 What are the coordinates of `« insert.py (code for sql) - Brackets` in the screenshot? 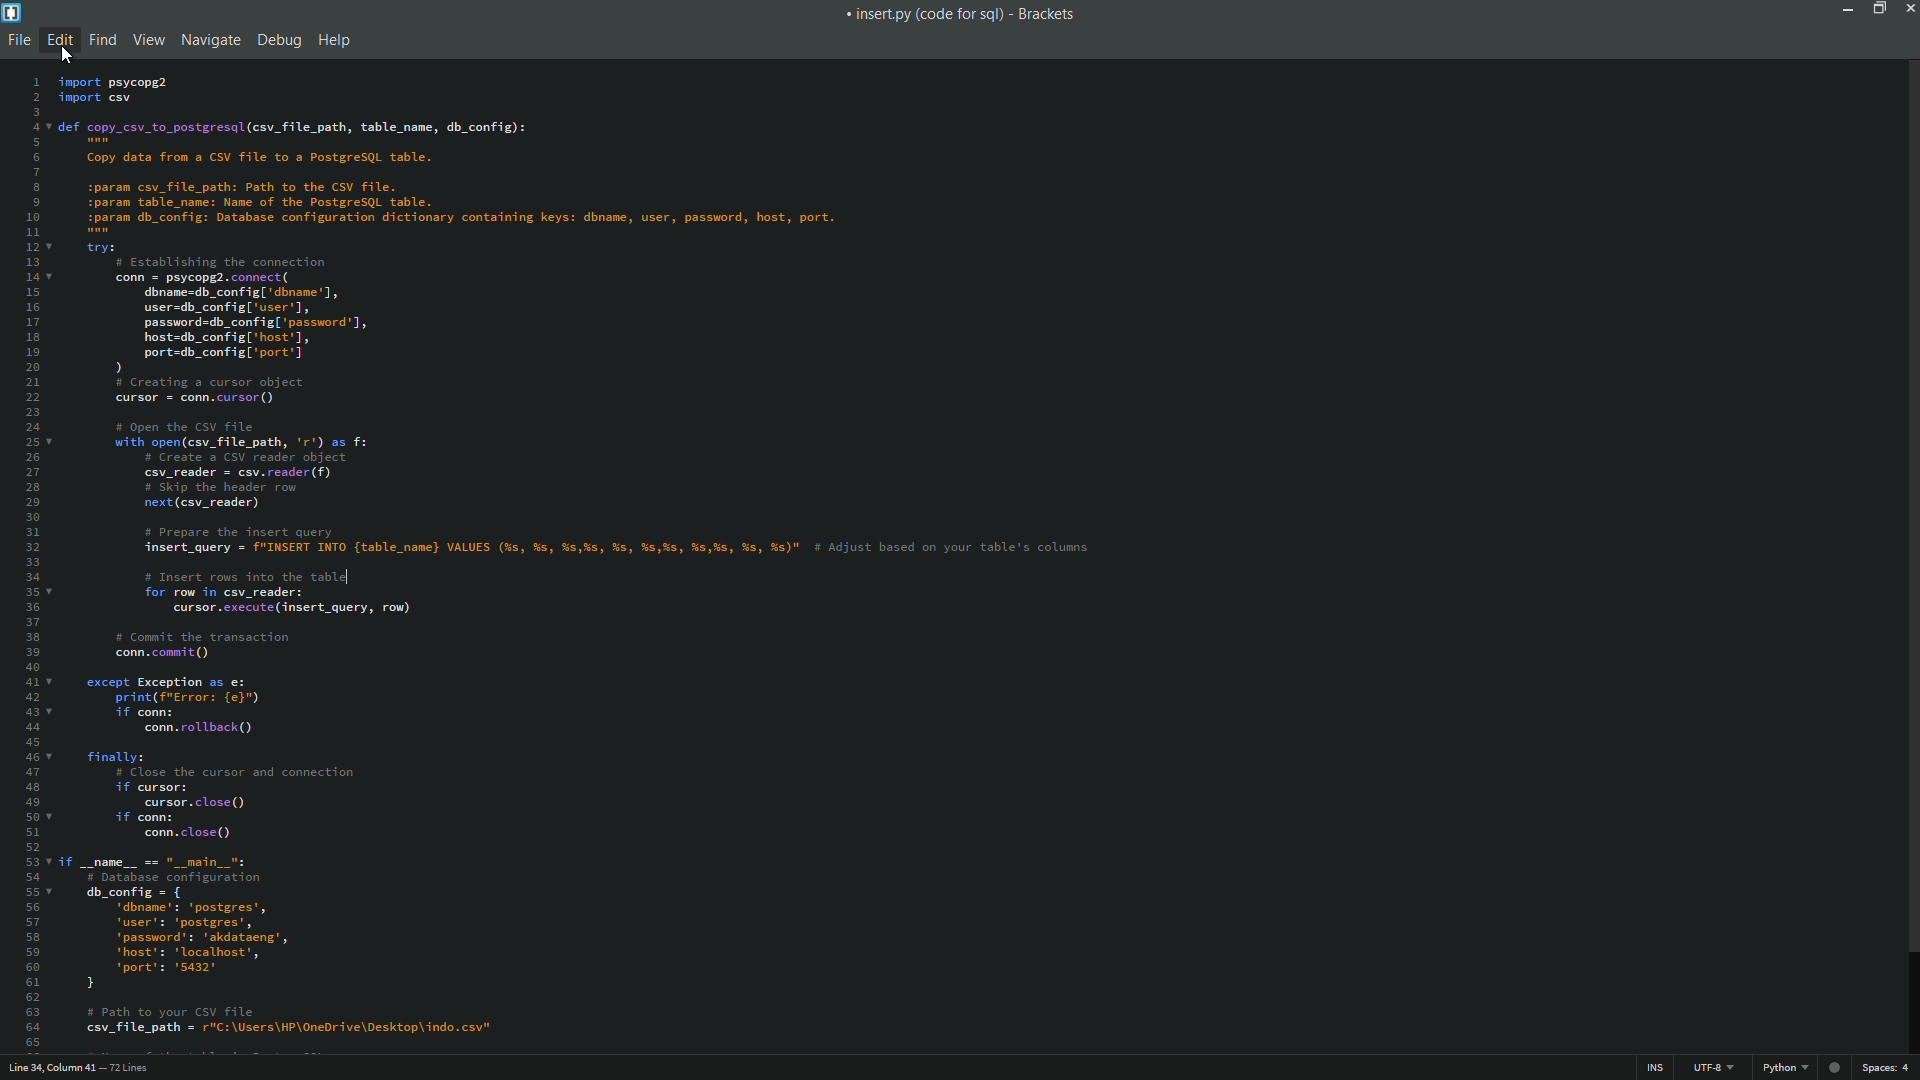 It's located at (958, 18).